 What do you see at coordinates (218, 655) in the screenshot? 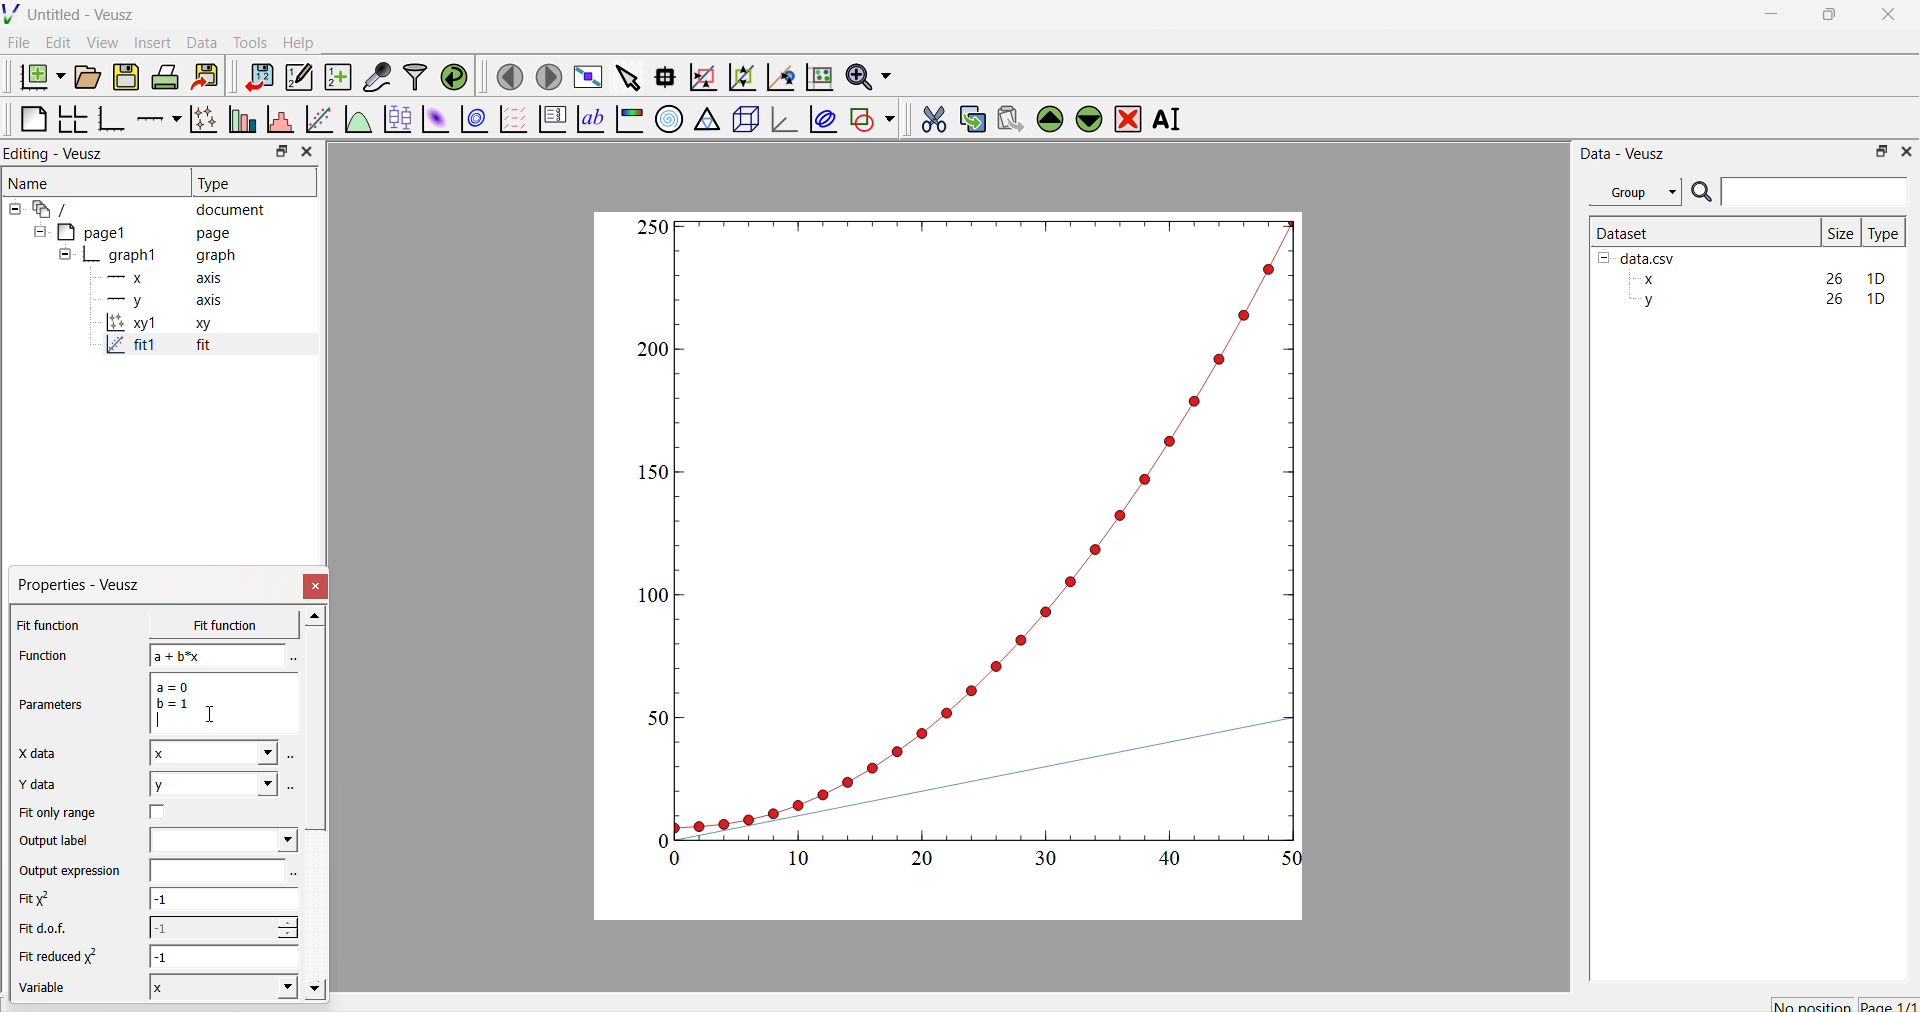
I see `a+b*x` at bounding box center [218, 655].